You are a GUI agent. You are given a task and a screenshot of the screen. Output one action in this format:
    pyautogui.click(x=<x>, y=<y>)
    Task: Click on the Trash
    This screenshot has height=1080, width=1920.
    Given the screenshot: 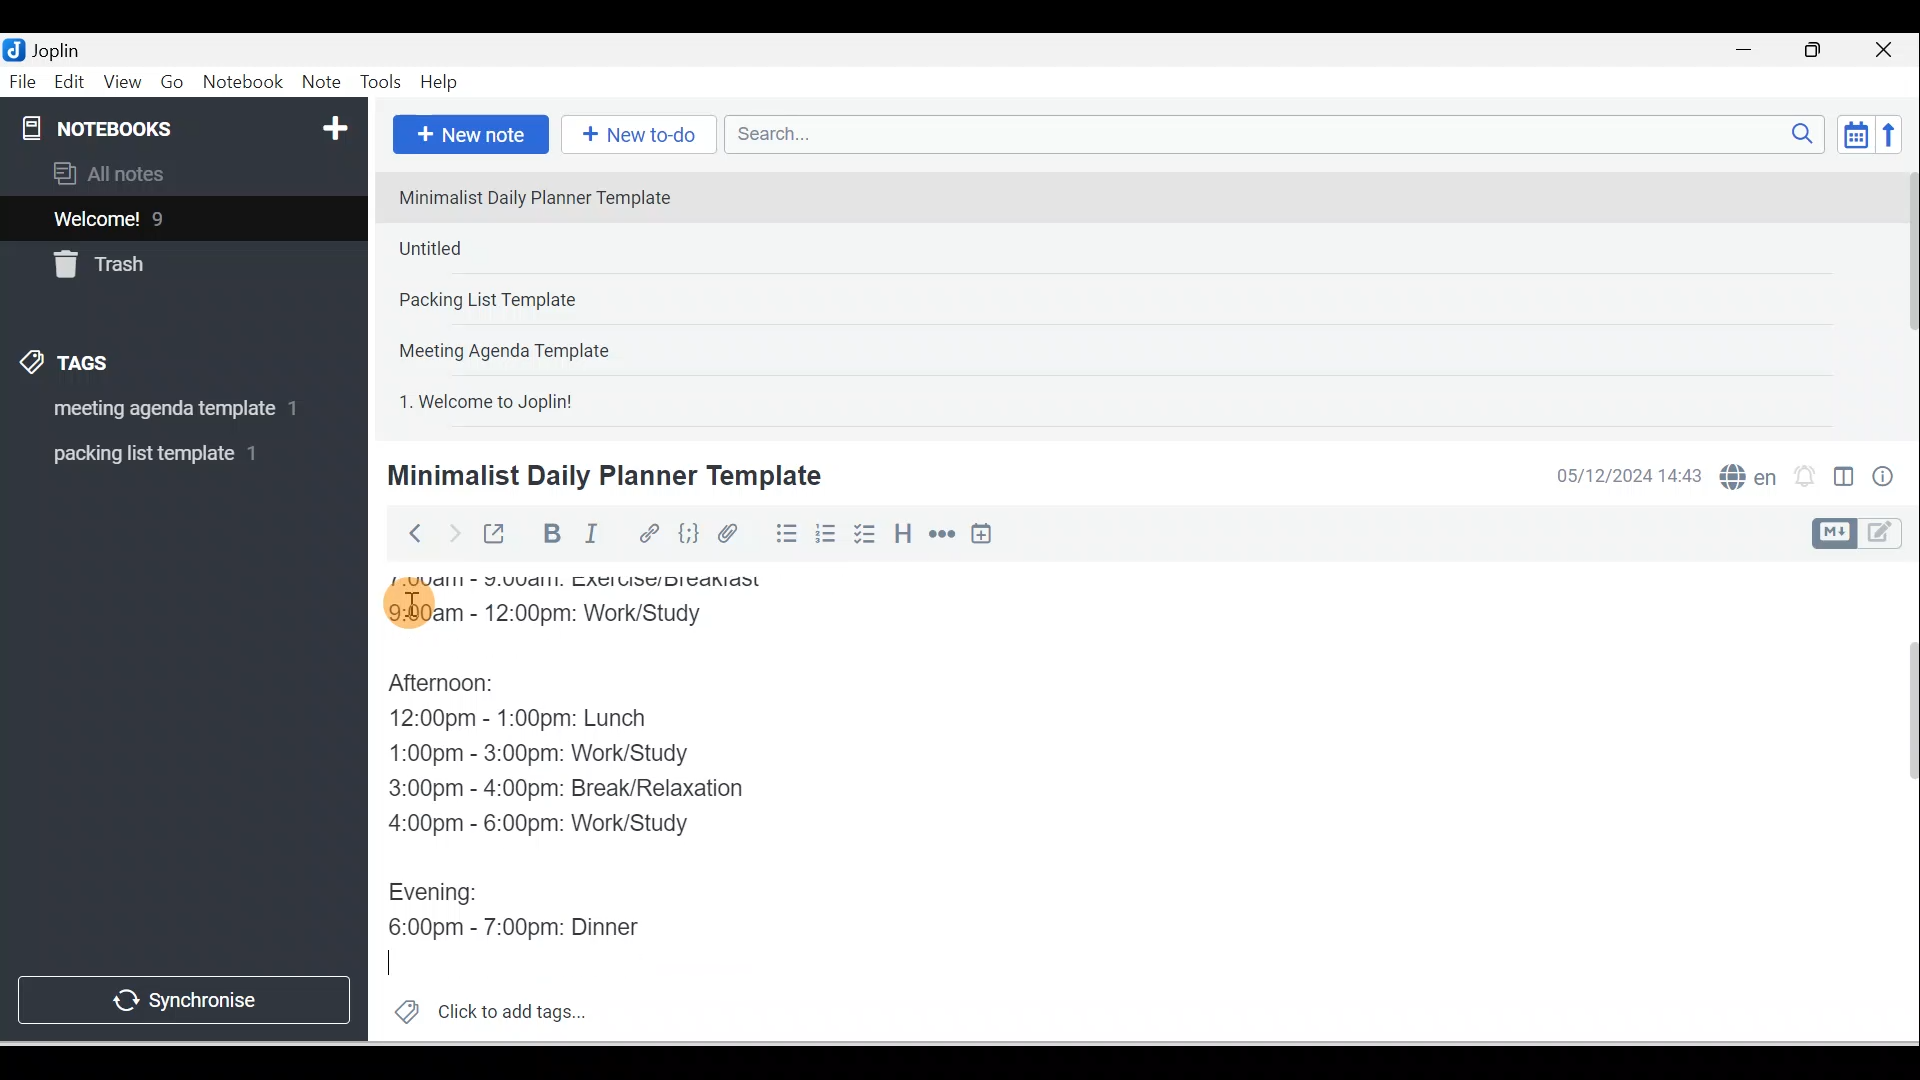 What is the action you would take?
    pyautogui.click(x=147, y=259)
    